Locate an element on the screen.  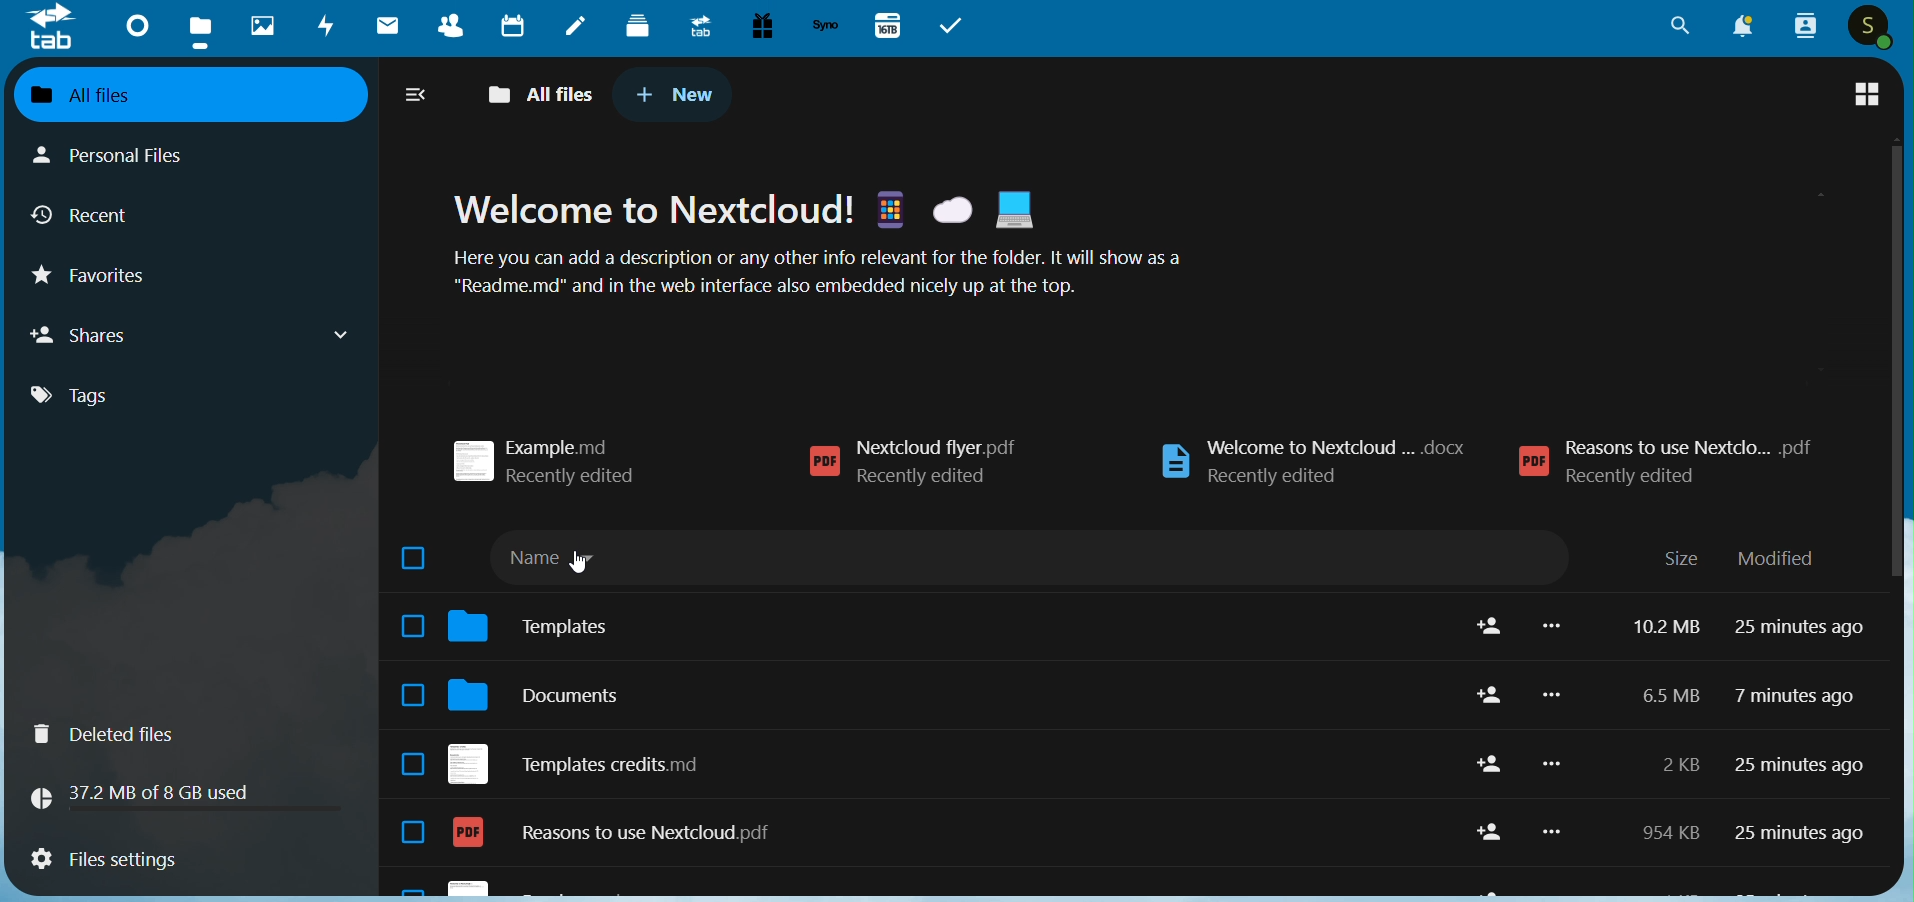
welcome to nextcloud... docx recently edited is located at coordinates (1328, 457).